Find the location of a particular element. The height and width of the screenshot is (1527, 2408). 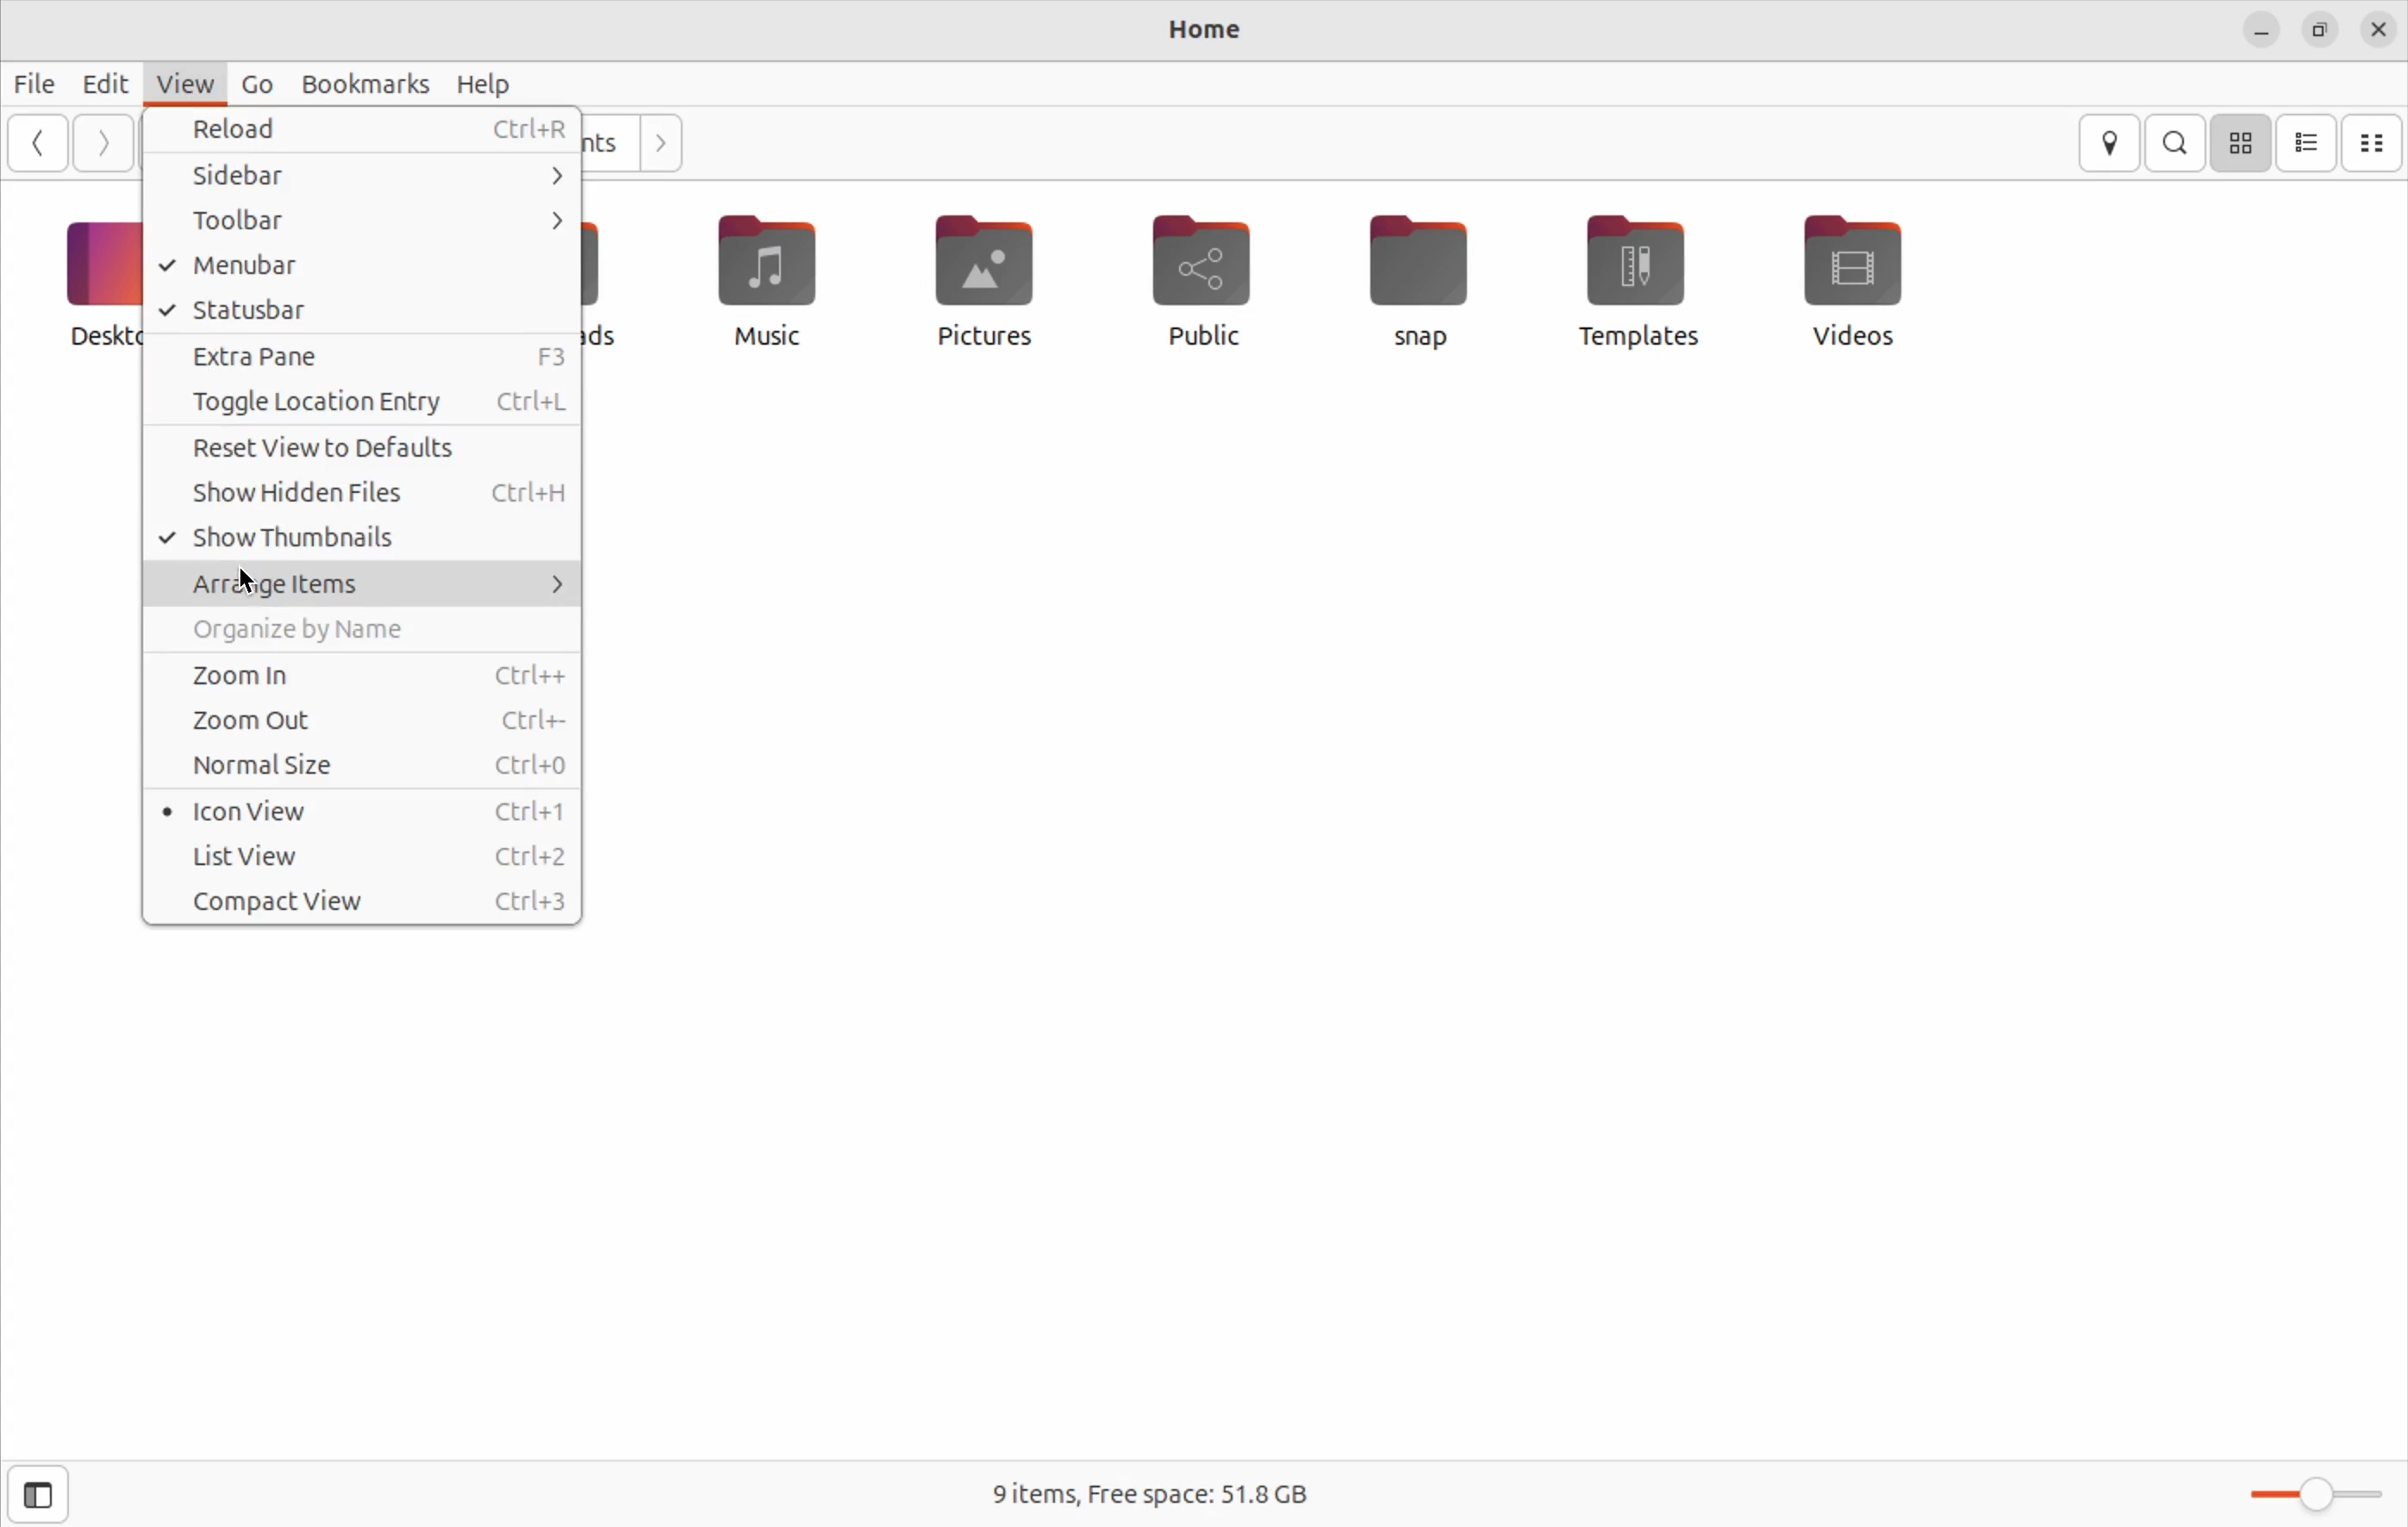

compact view is located at coordinates (2375, 140).